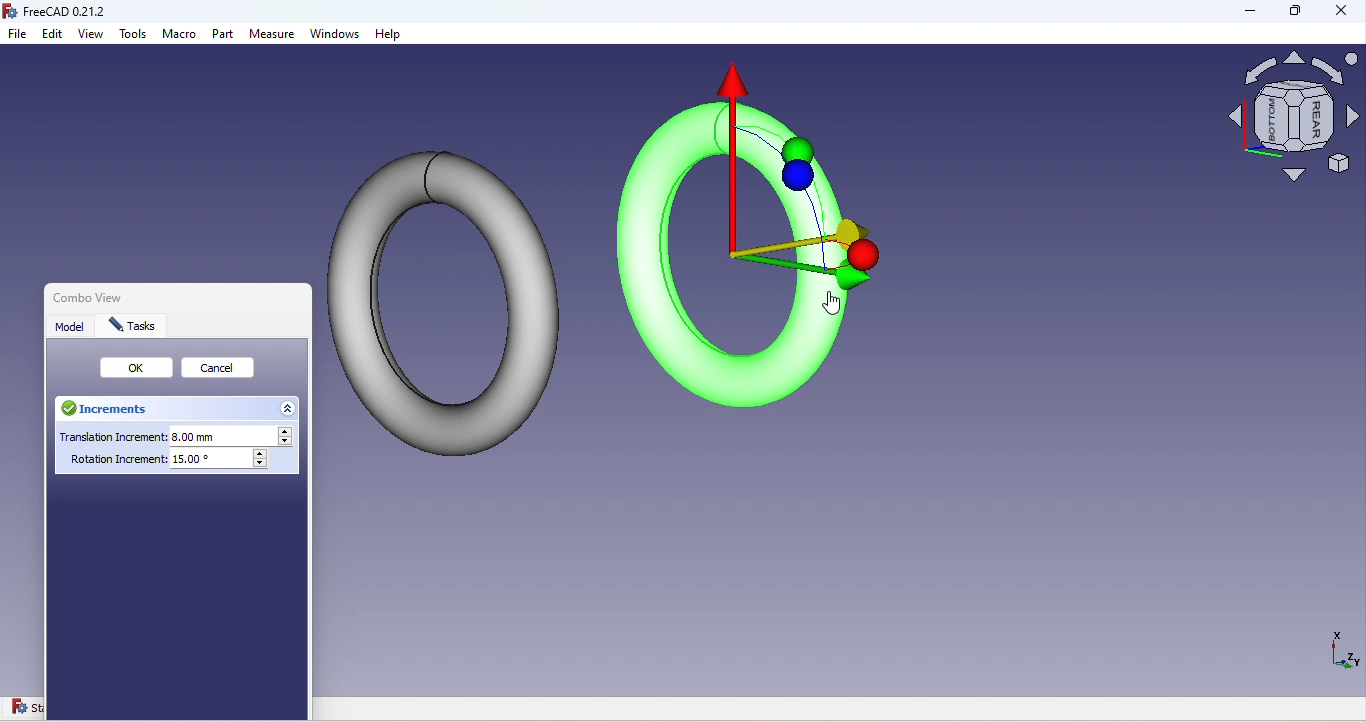 This screenshot has height=722, width=1366. What do you see at coordinates (288, 432) in the screenshot?
I see `Increase translation increment` at bounding box center [288, 432].